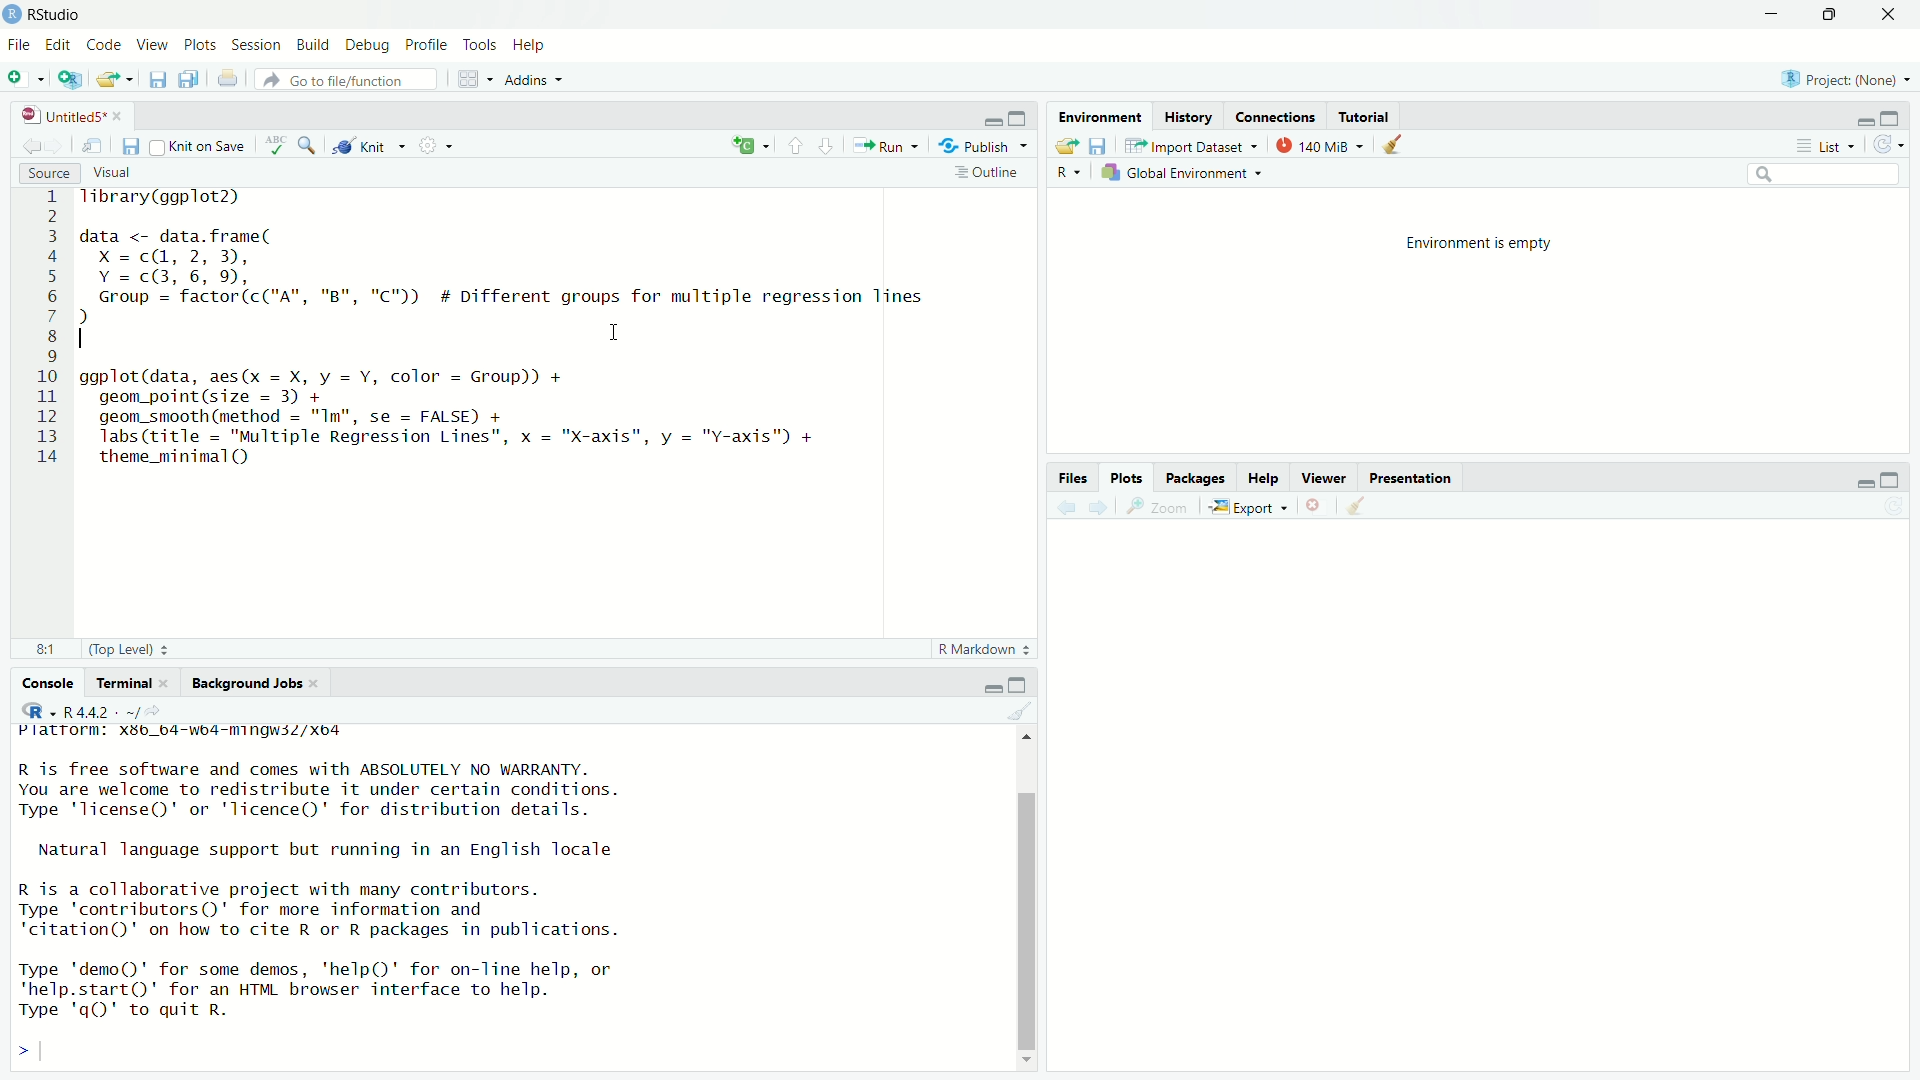 This screenshot has height=1080, width=1920. What do you see at coordinates (538, 78) in the screenshot?
I see `Addins` at bounding box center [538, 78].